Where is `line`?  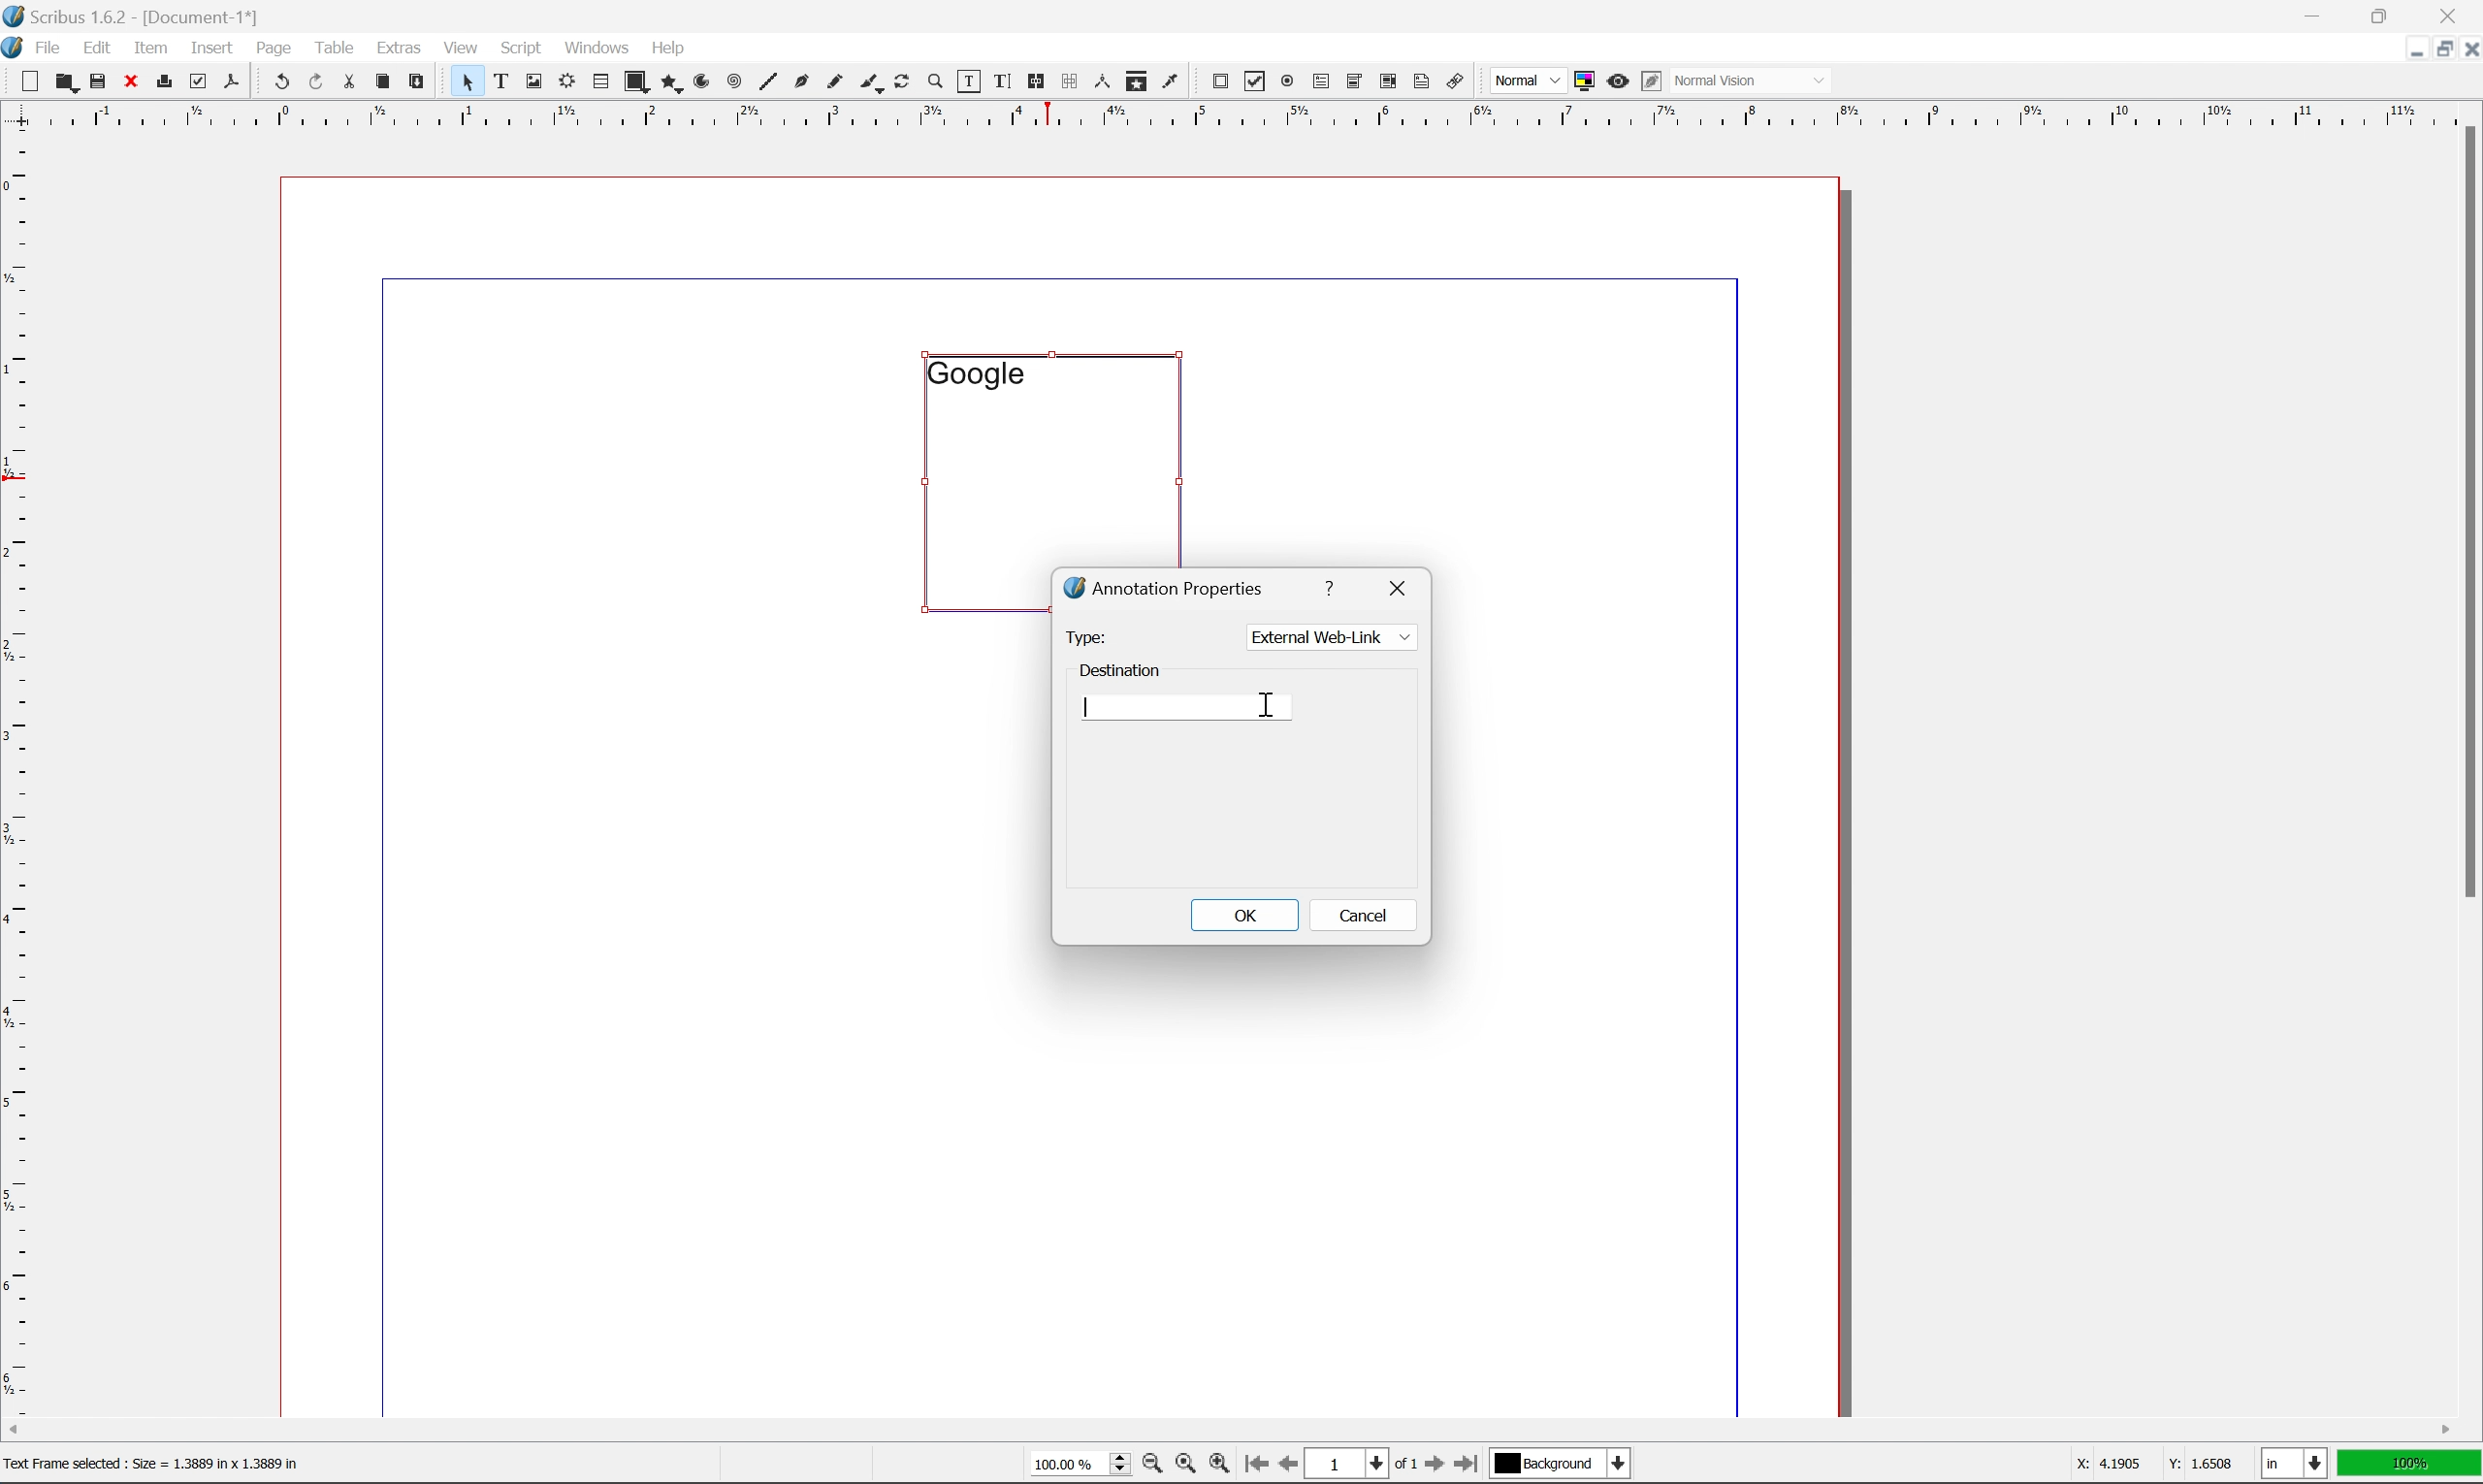
line is located at coordinates (768, 83).